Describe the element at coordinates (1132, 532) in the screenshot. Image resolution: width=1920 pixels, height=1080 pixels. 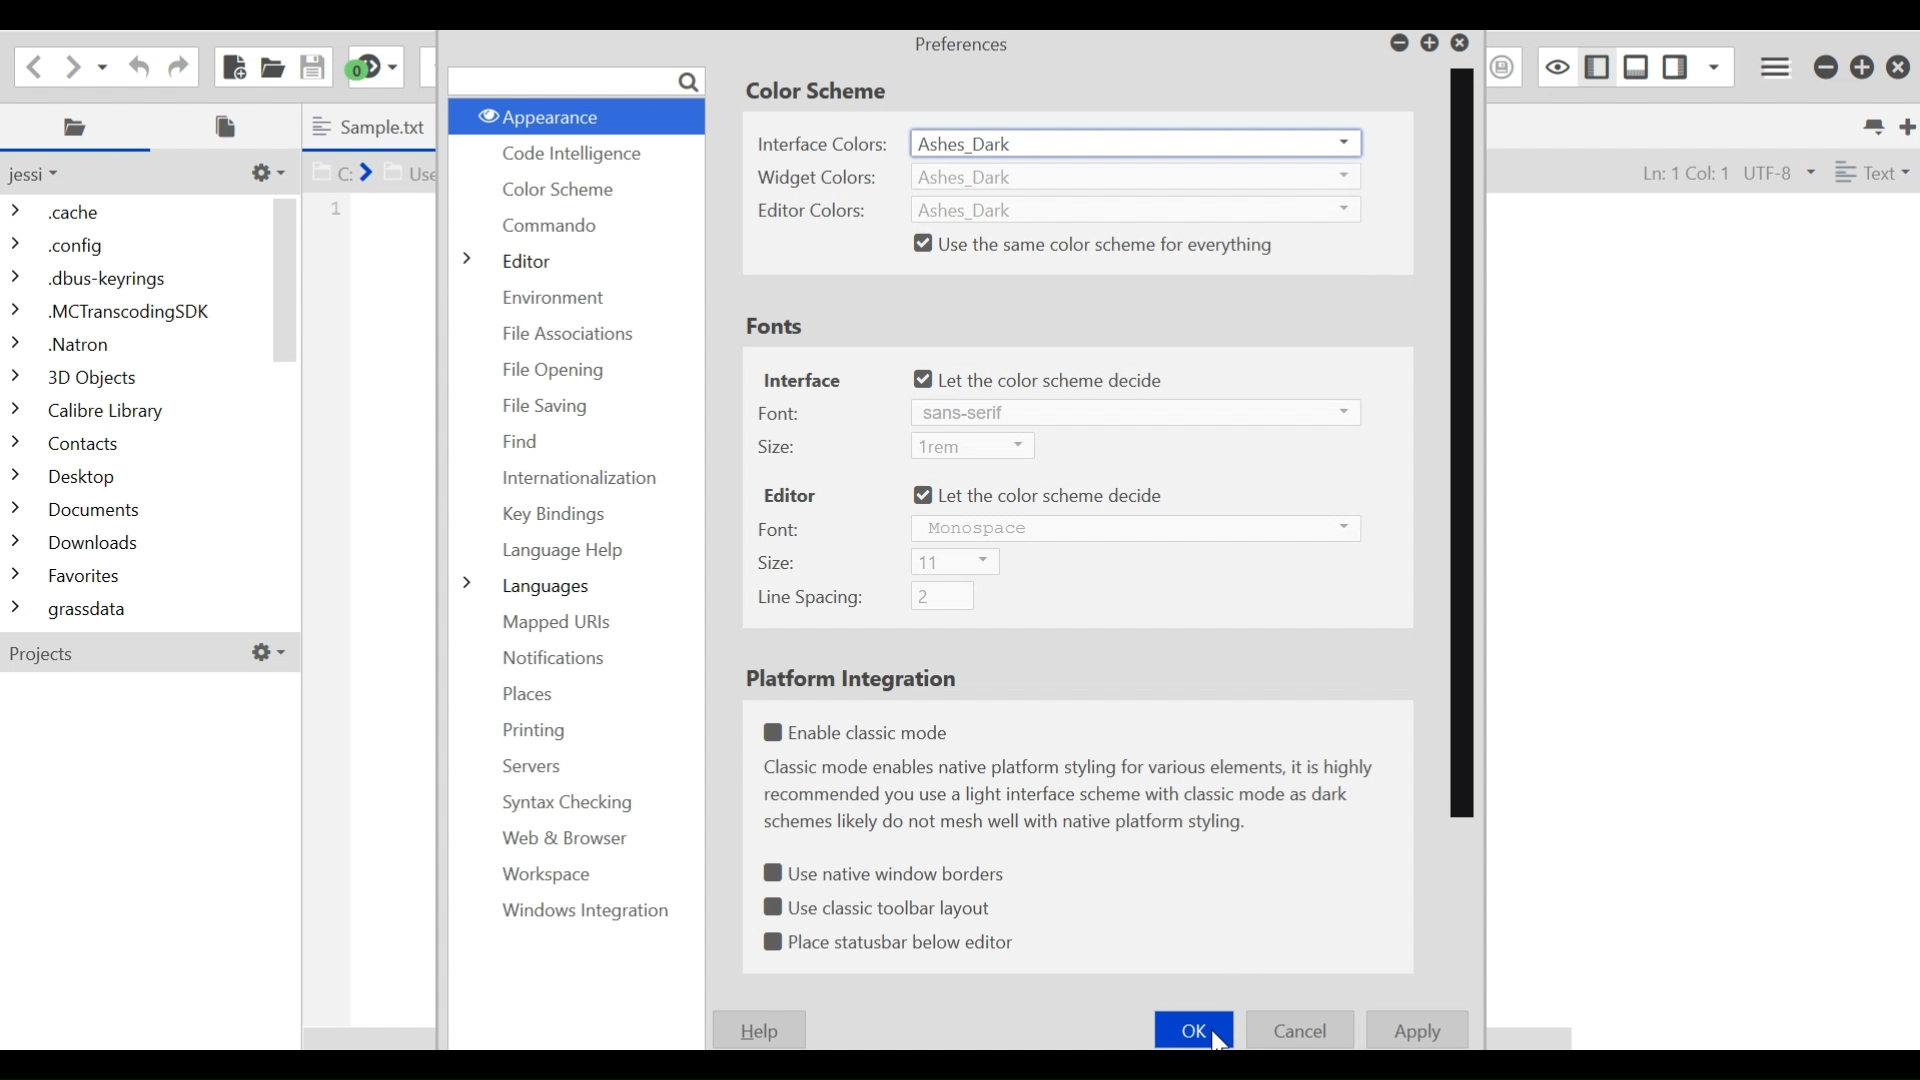
I see `isotope` at that location.